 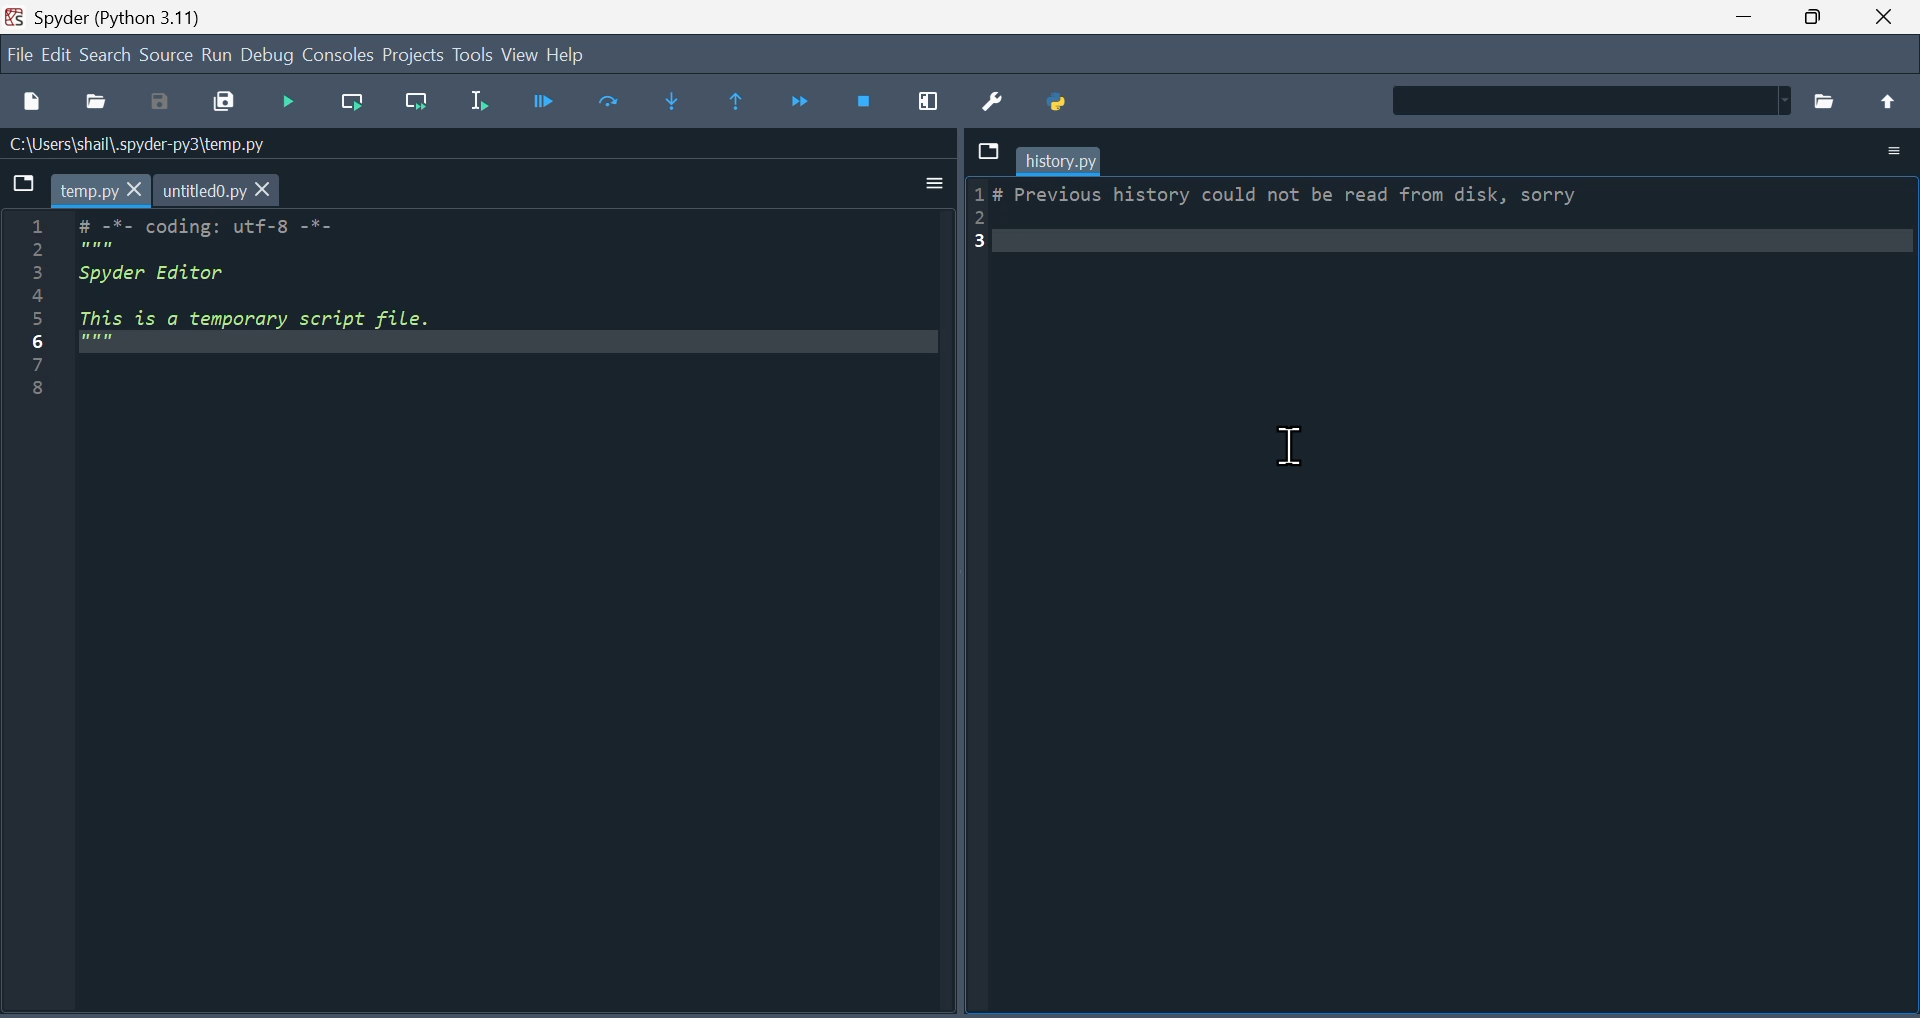 What do you see at coordinates (935, 98) in the screenshot?
I see `maximize current window` at bounding box center [935, 98].